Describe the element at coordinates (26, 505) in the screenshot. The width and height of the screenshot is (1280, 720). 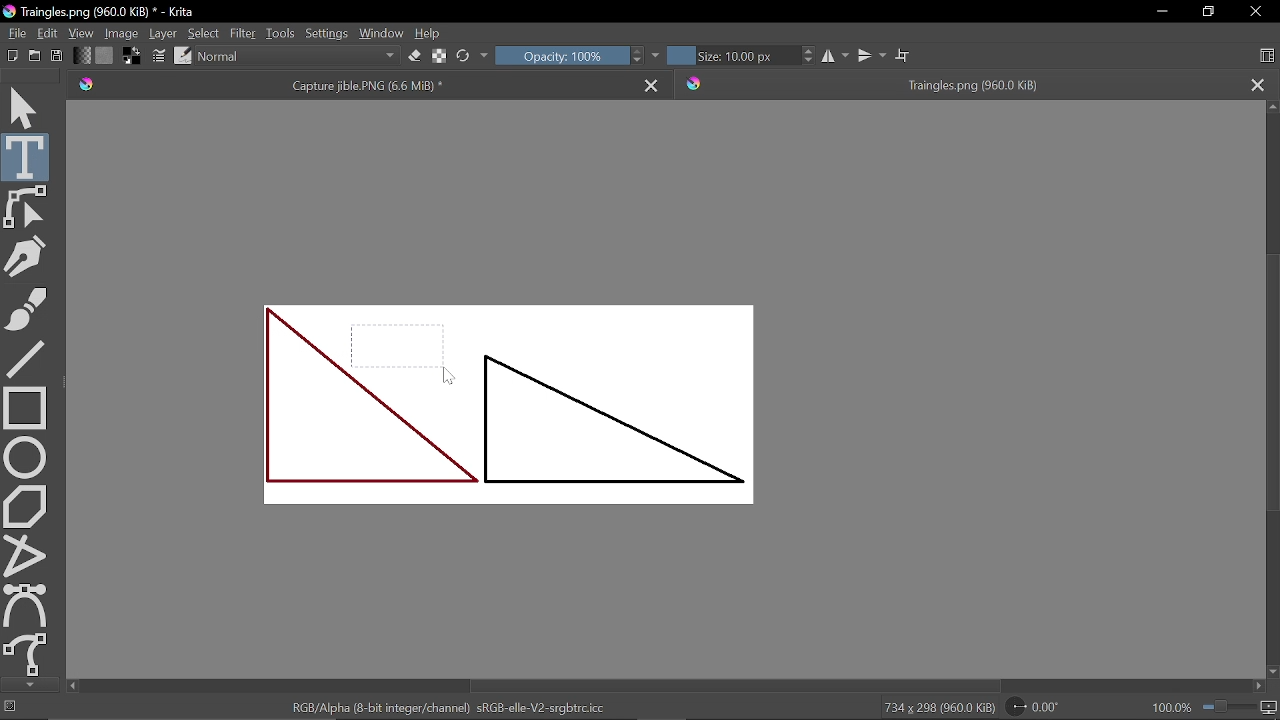
I see `Polygon tool` at that location.